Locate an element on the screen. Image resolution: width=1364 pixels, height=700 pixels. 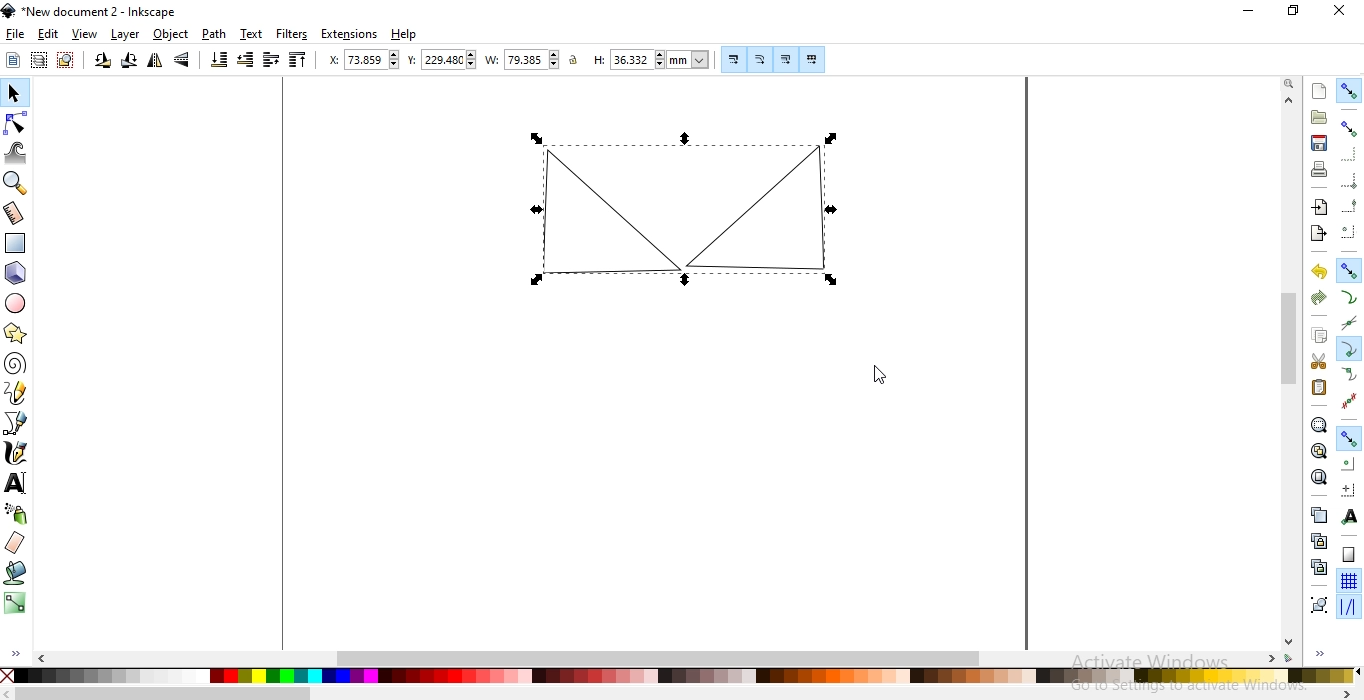
text is located at coordinates (253, 33).